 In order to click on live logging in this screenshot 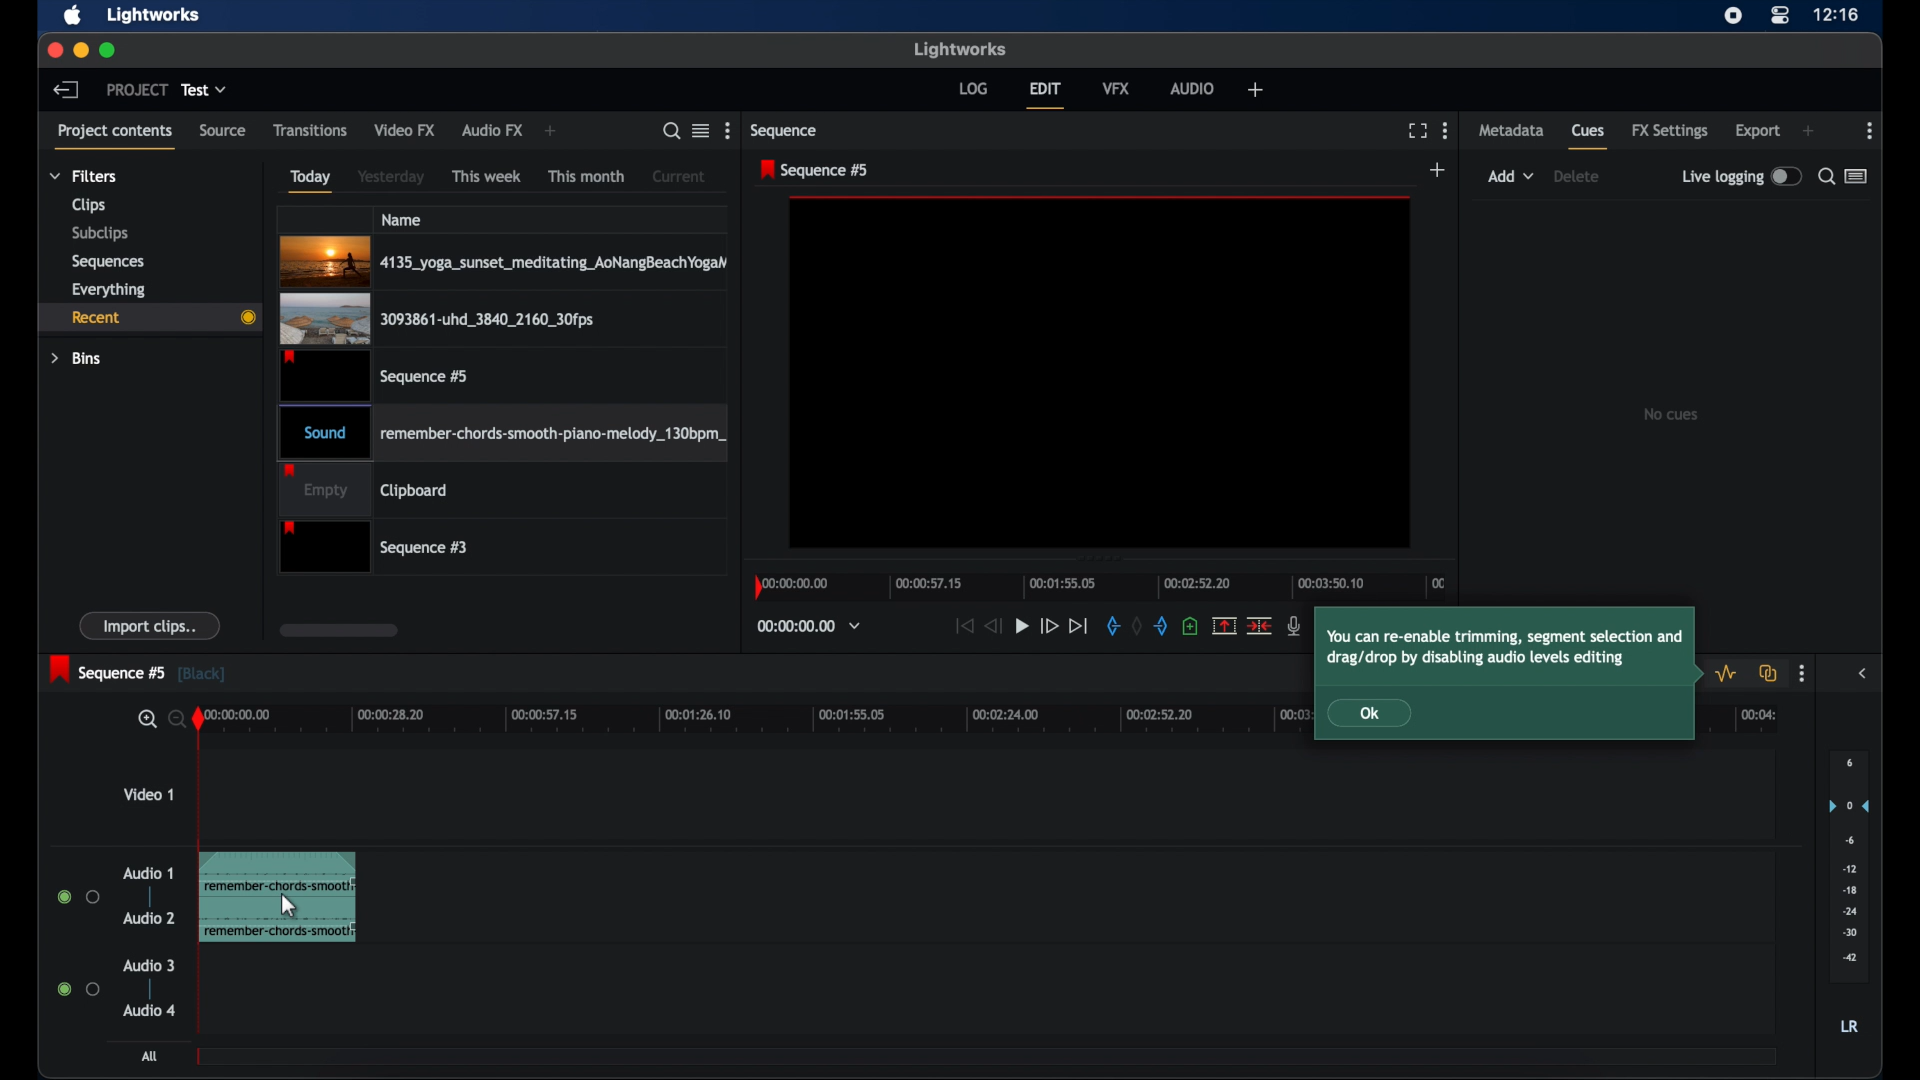, I will do `click(1741, 177)`.